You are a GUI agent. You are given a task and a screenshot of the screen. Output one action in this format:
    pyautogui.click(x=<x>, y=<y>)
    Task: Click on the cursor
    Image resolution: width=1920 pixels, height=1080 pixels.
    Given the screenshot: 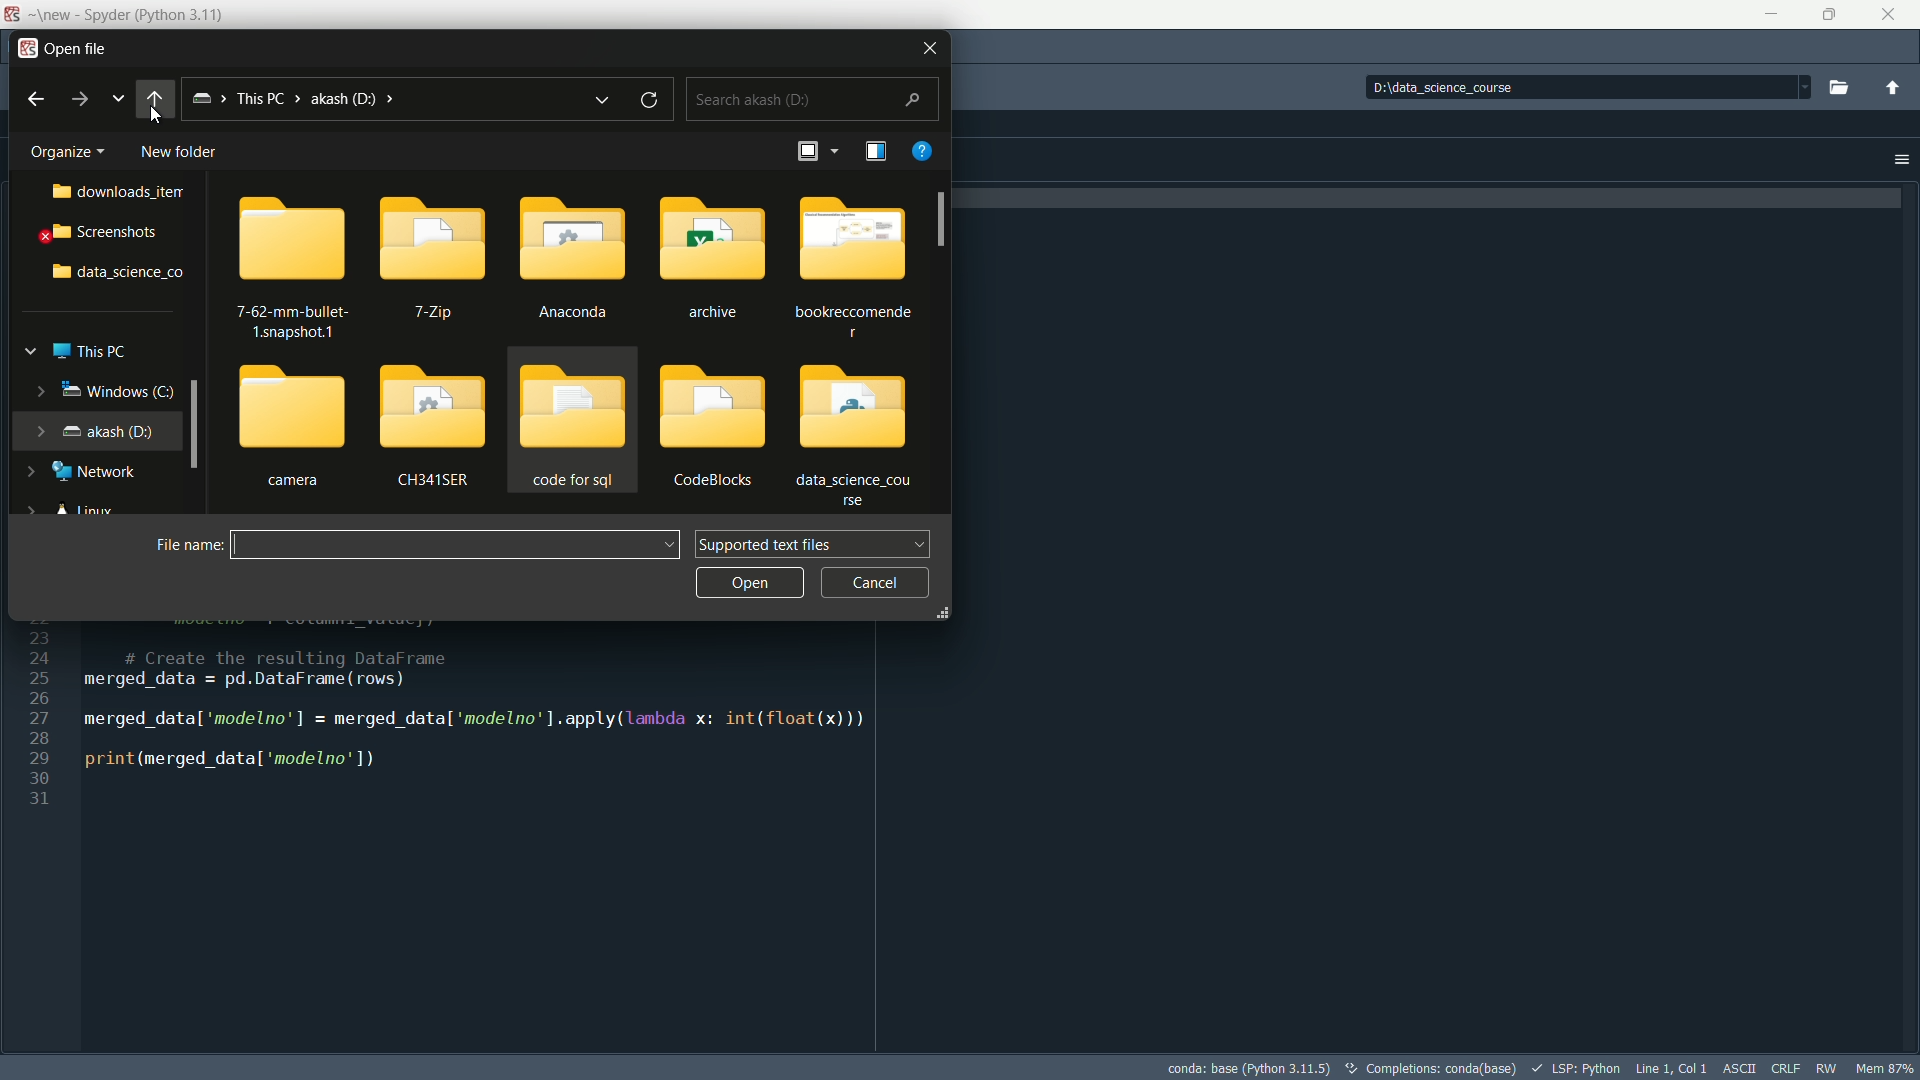 What is the action you would take?
    pyautogui.click(x=157, y=116)
    